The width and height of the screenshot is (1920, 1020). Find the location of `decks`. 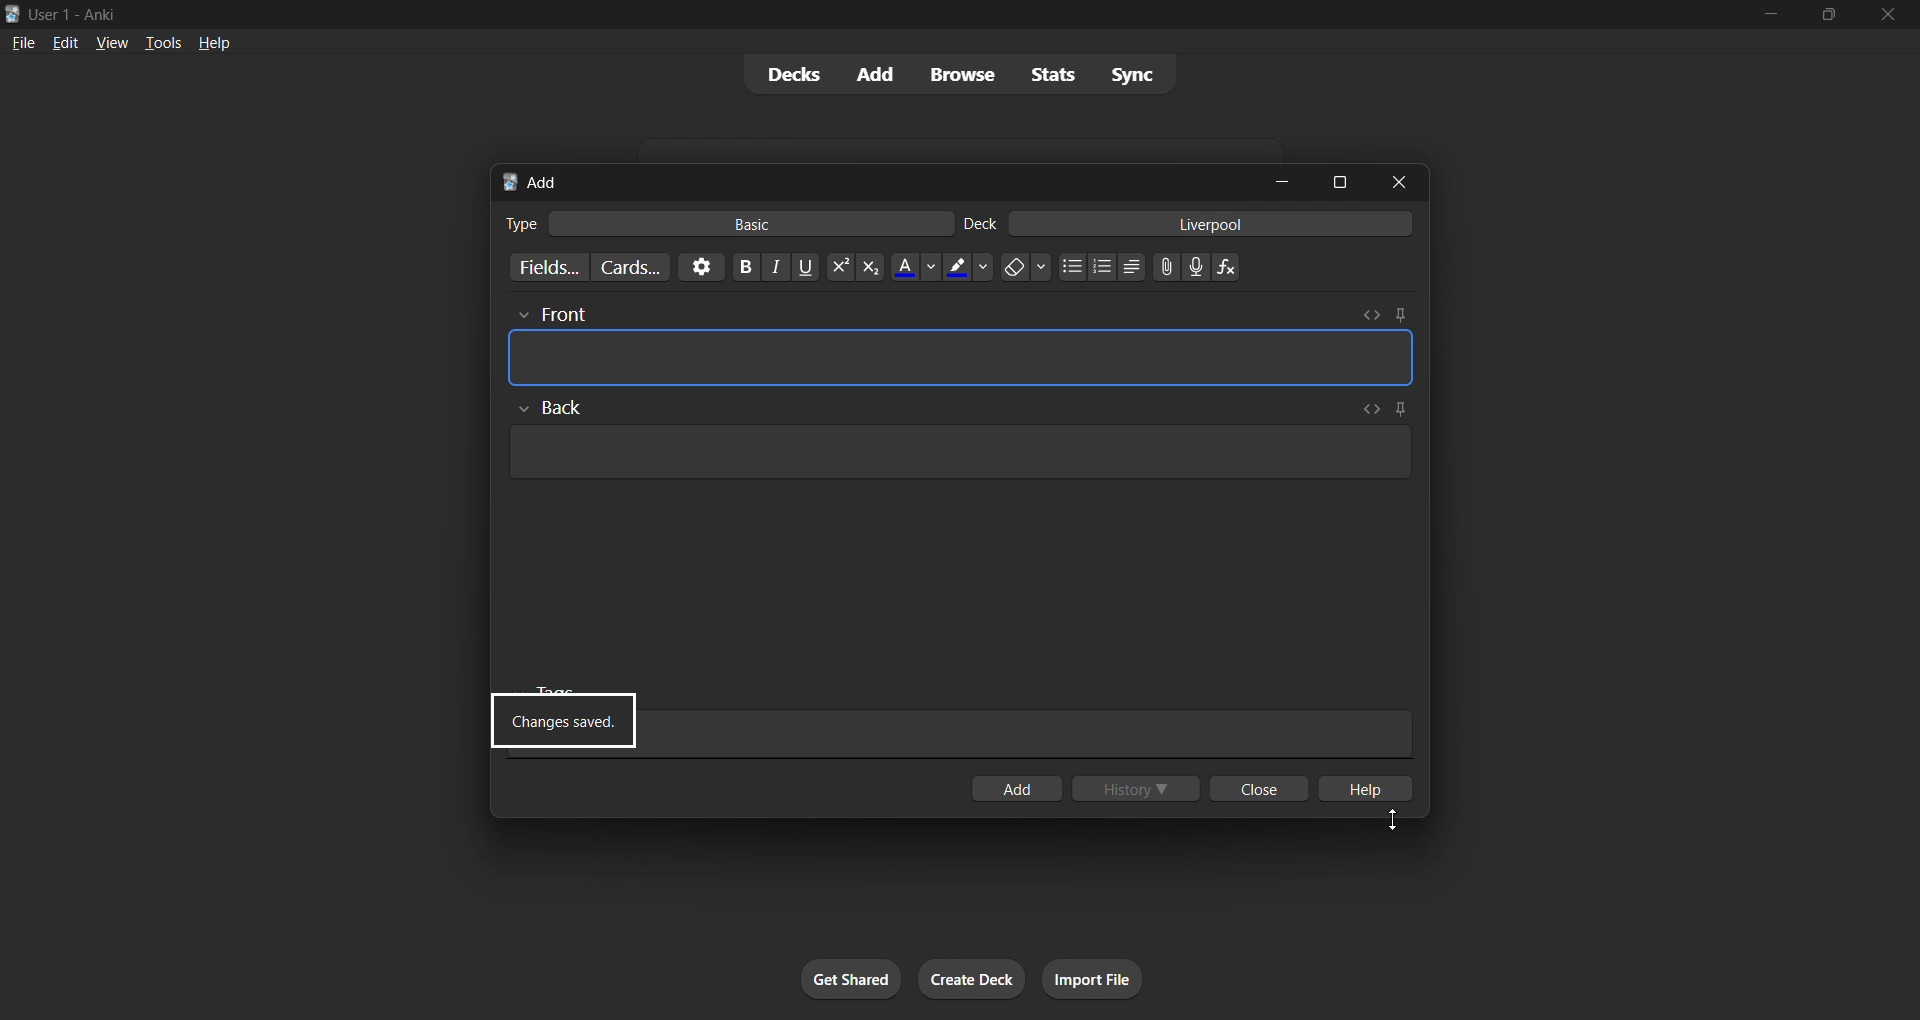

decks is located at coordinates (794, 76).